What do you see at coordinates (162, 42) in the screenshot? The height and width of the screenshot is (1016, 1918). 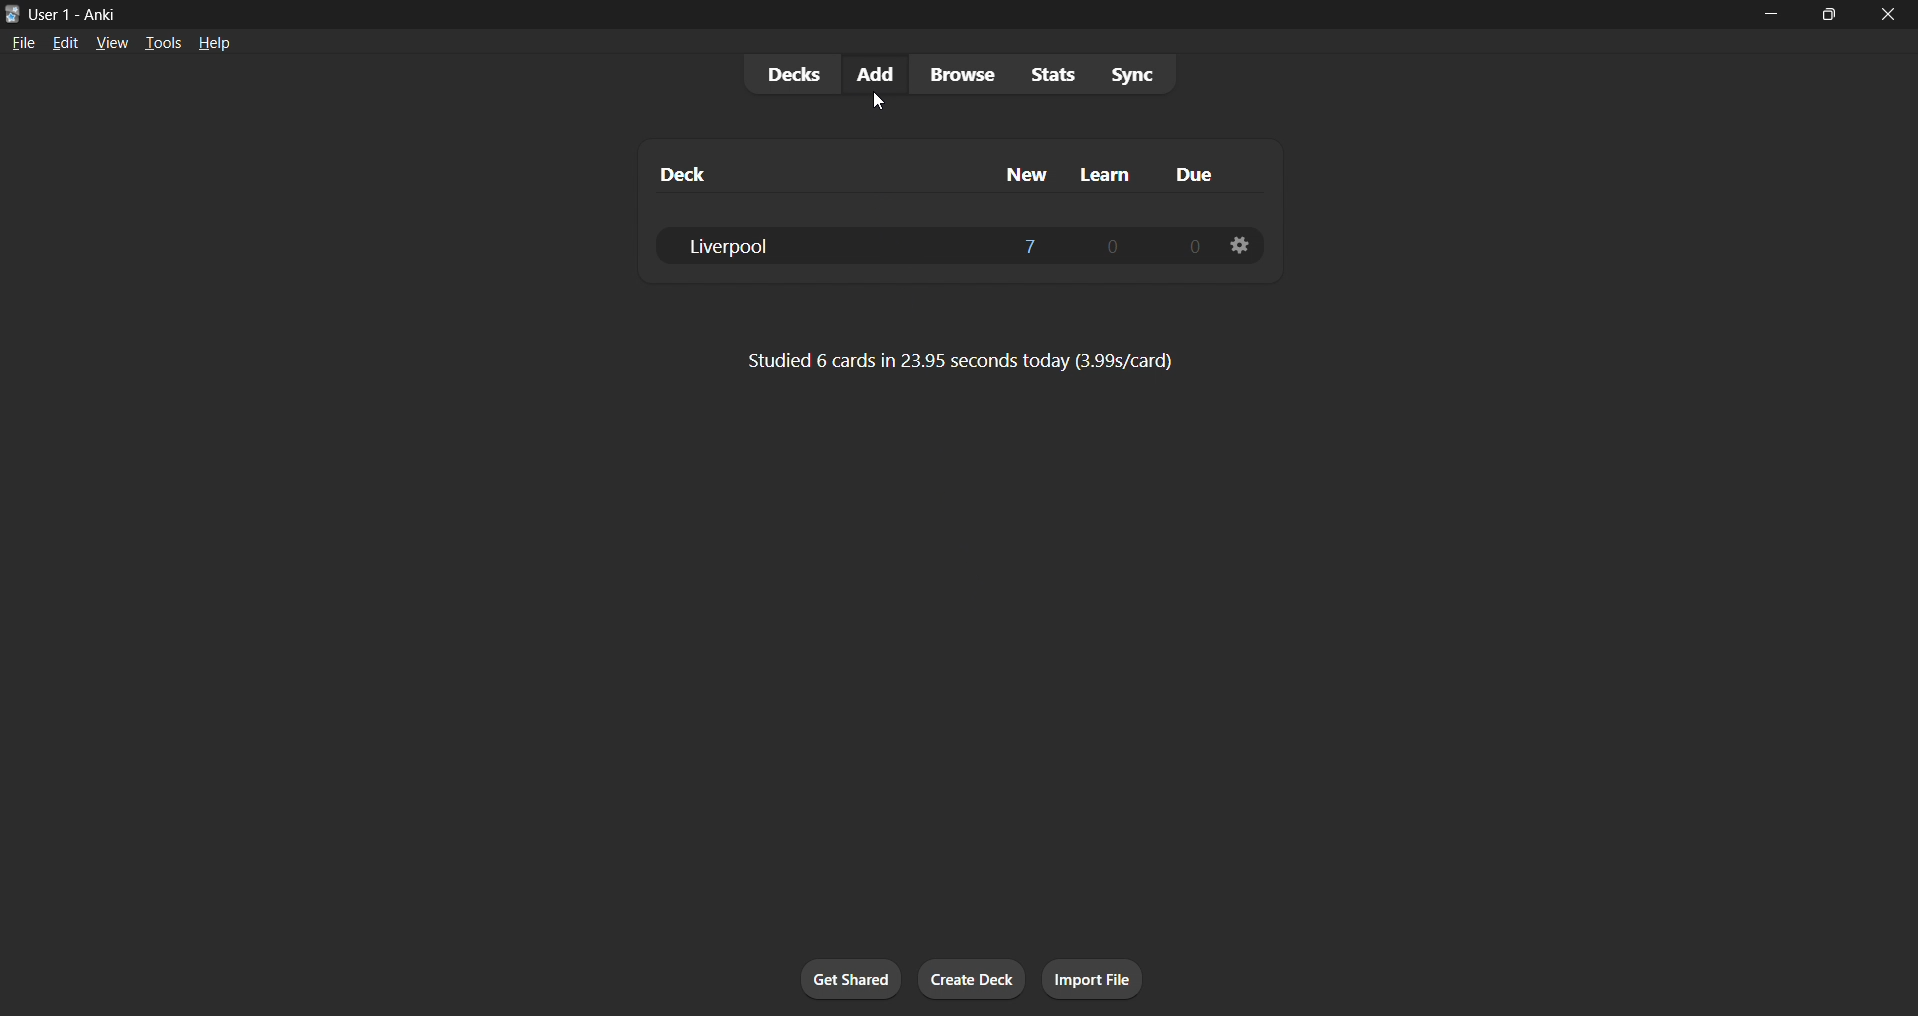 I see `tools` at bounding box center [162, 42].